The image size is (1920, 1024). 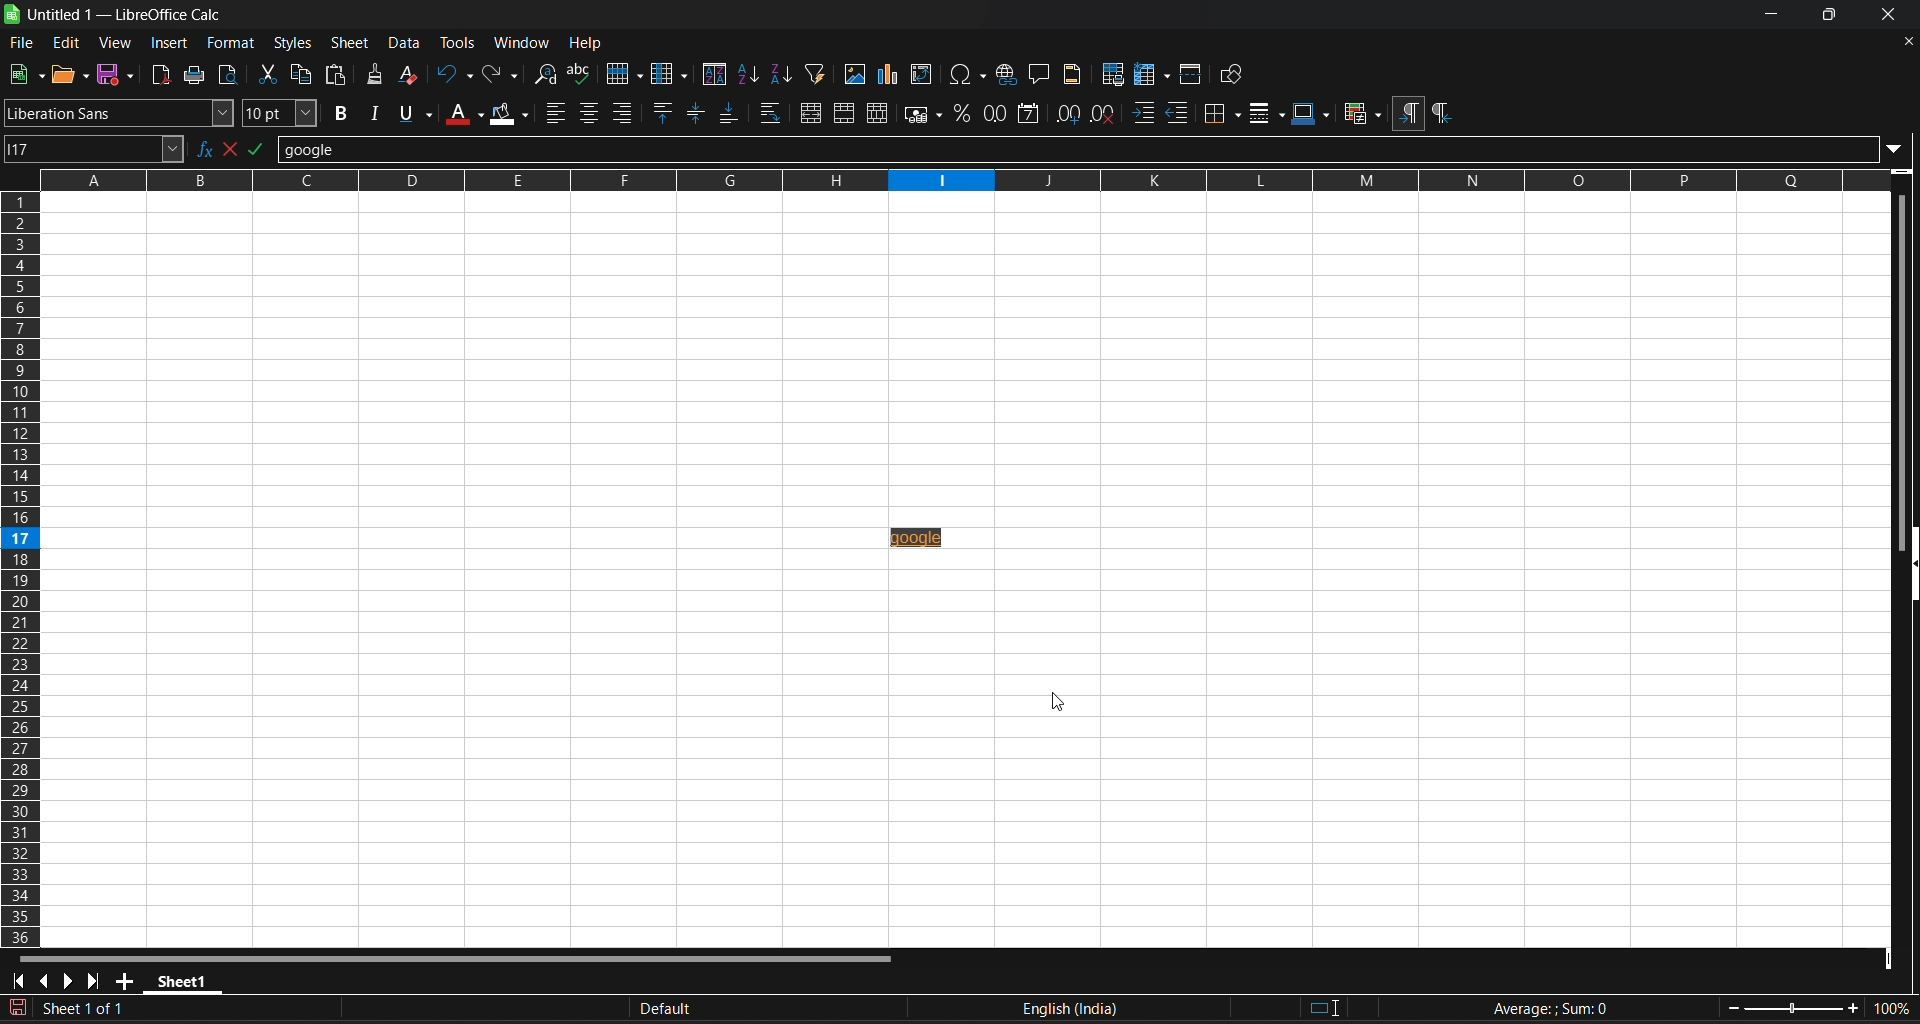 What do you see at coordinates (1327, 1009) in the screenshot?
I see `standard selection` at bounding box center [1327, 1009].